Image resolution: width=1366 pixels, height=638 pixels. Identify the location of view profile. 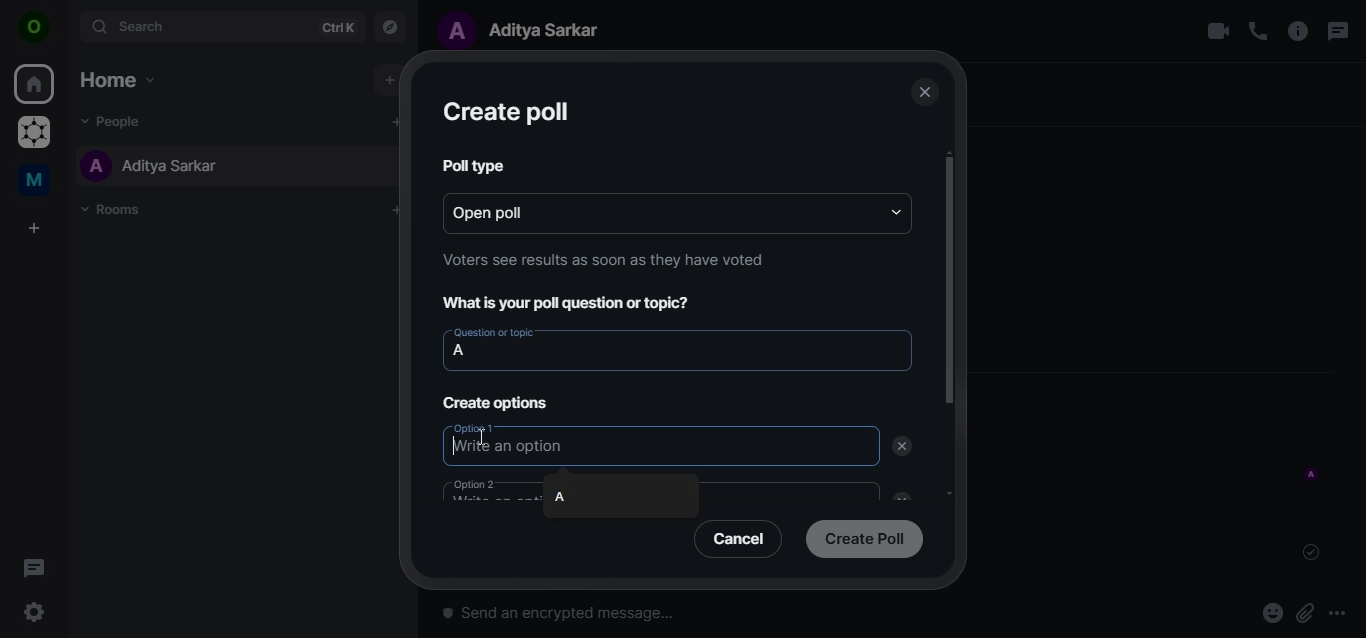
(35, 29).